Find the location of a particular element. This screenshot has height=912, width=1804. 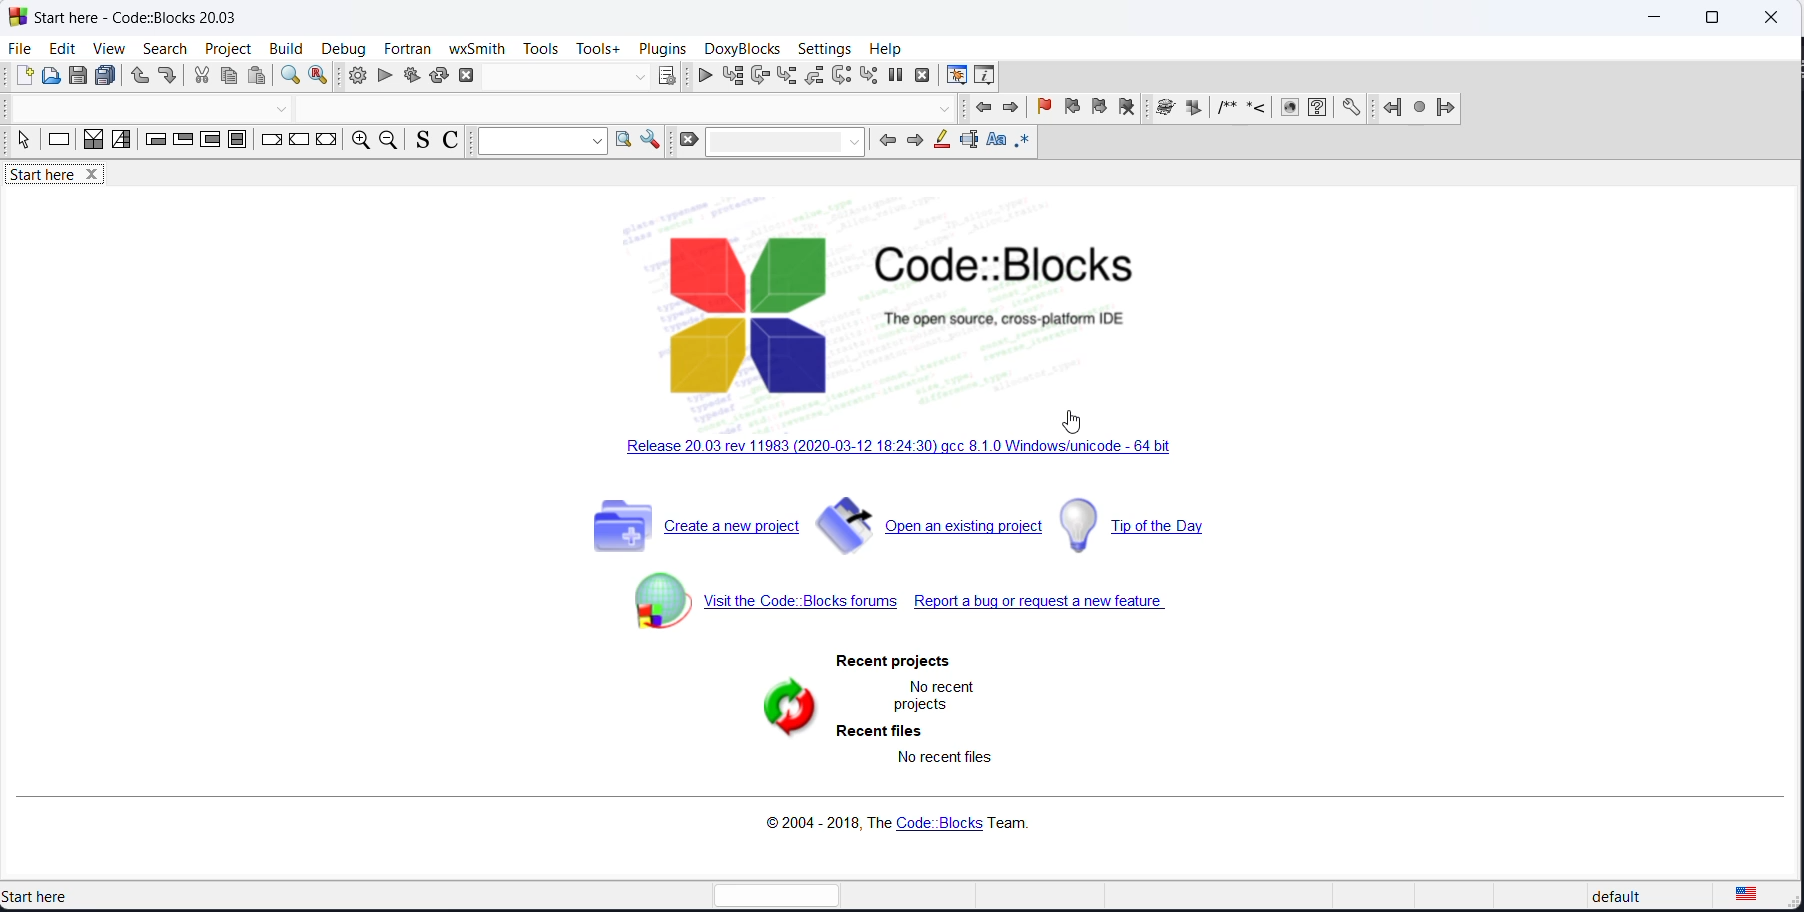

select is located at coordinates (20, 143).